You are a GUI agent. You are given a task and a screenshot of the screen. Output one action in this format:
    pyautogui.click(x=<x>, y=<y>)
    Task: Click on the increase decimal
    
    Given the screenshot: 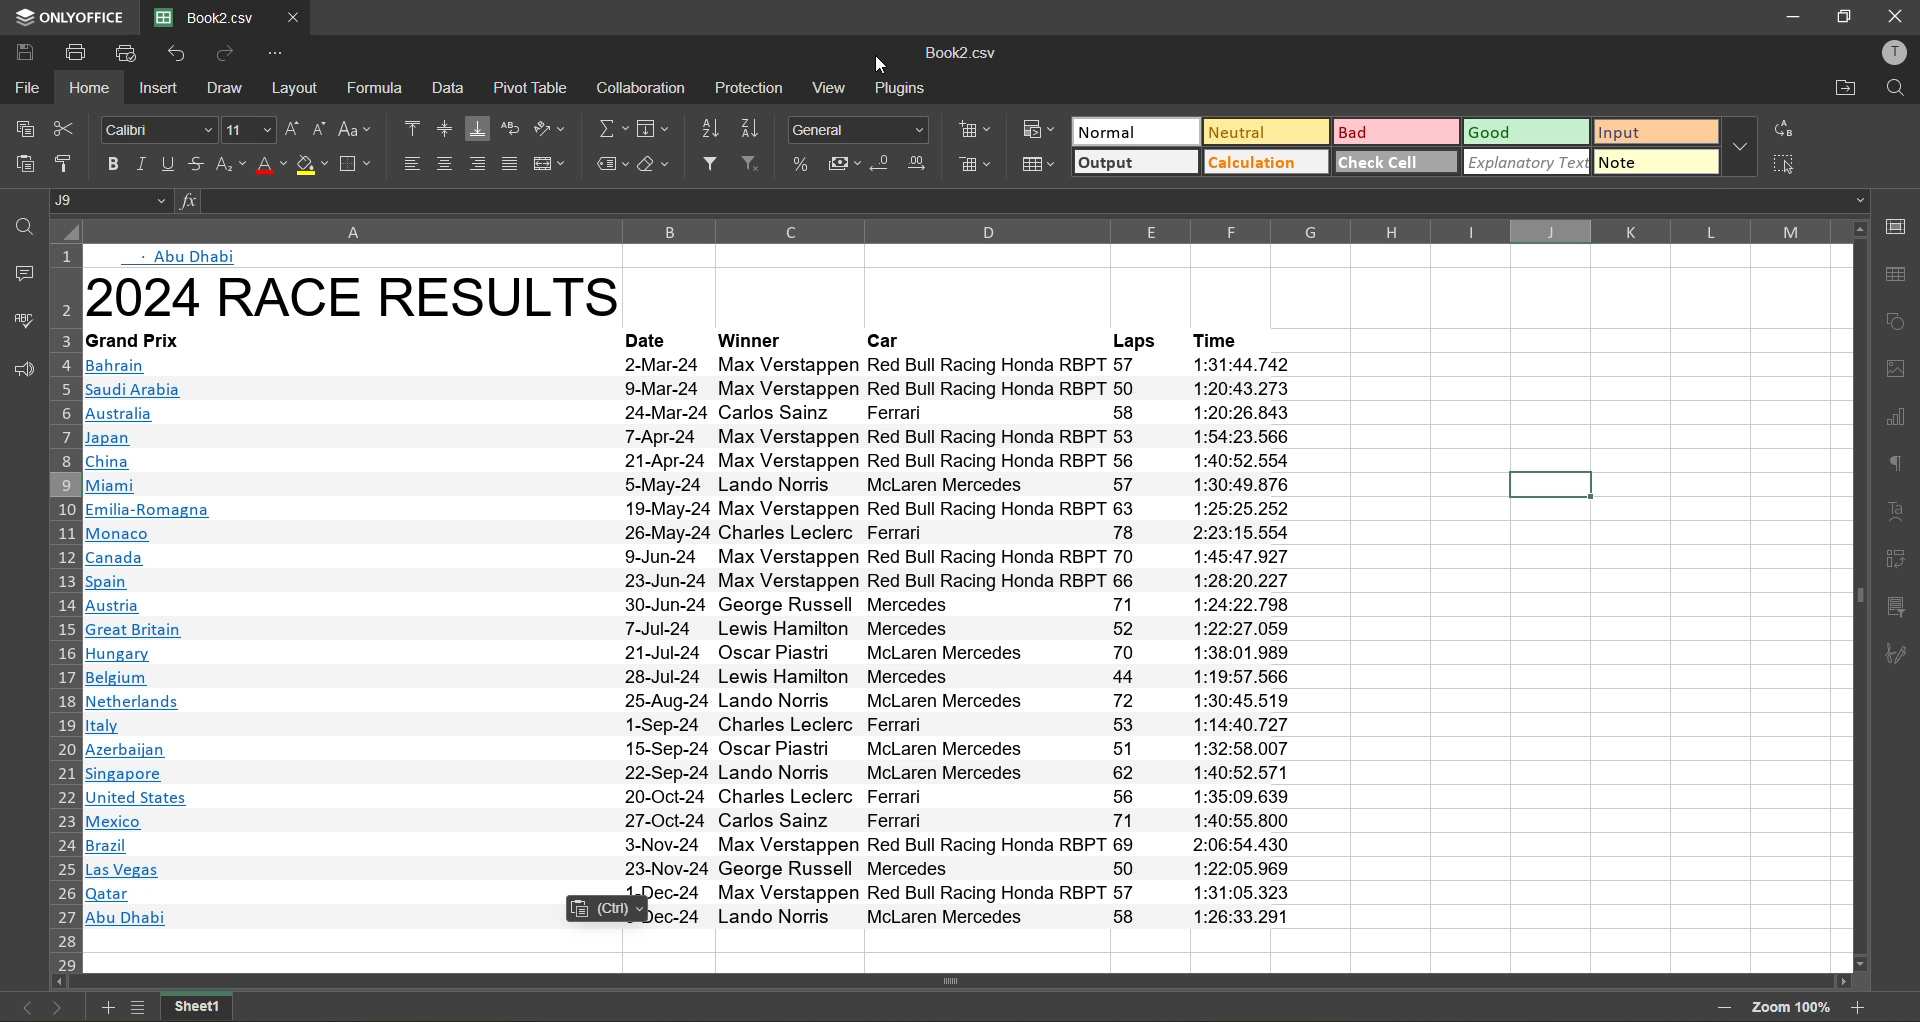 What is the action you would take?
    pyautogui.click(x=920, y=164)
    